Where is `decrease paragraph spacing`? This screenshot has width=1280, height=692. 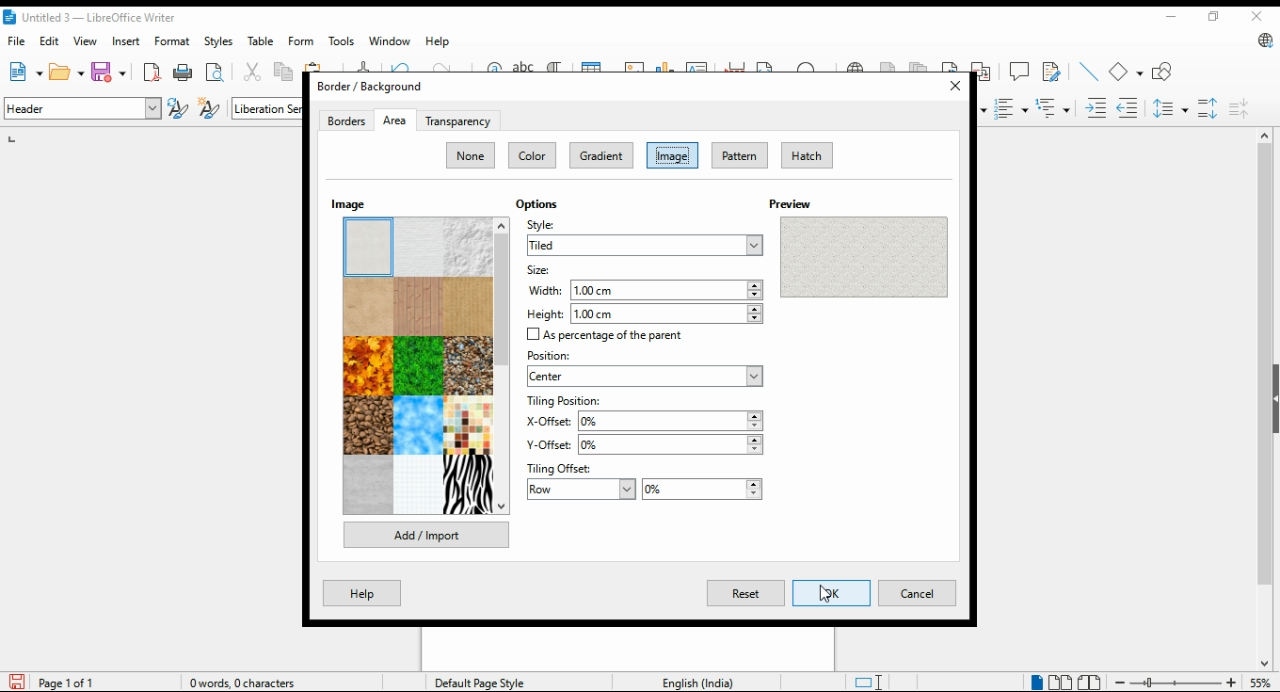
decrease paragraph spacing is located at coordinates (1239, 108).